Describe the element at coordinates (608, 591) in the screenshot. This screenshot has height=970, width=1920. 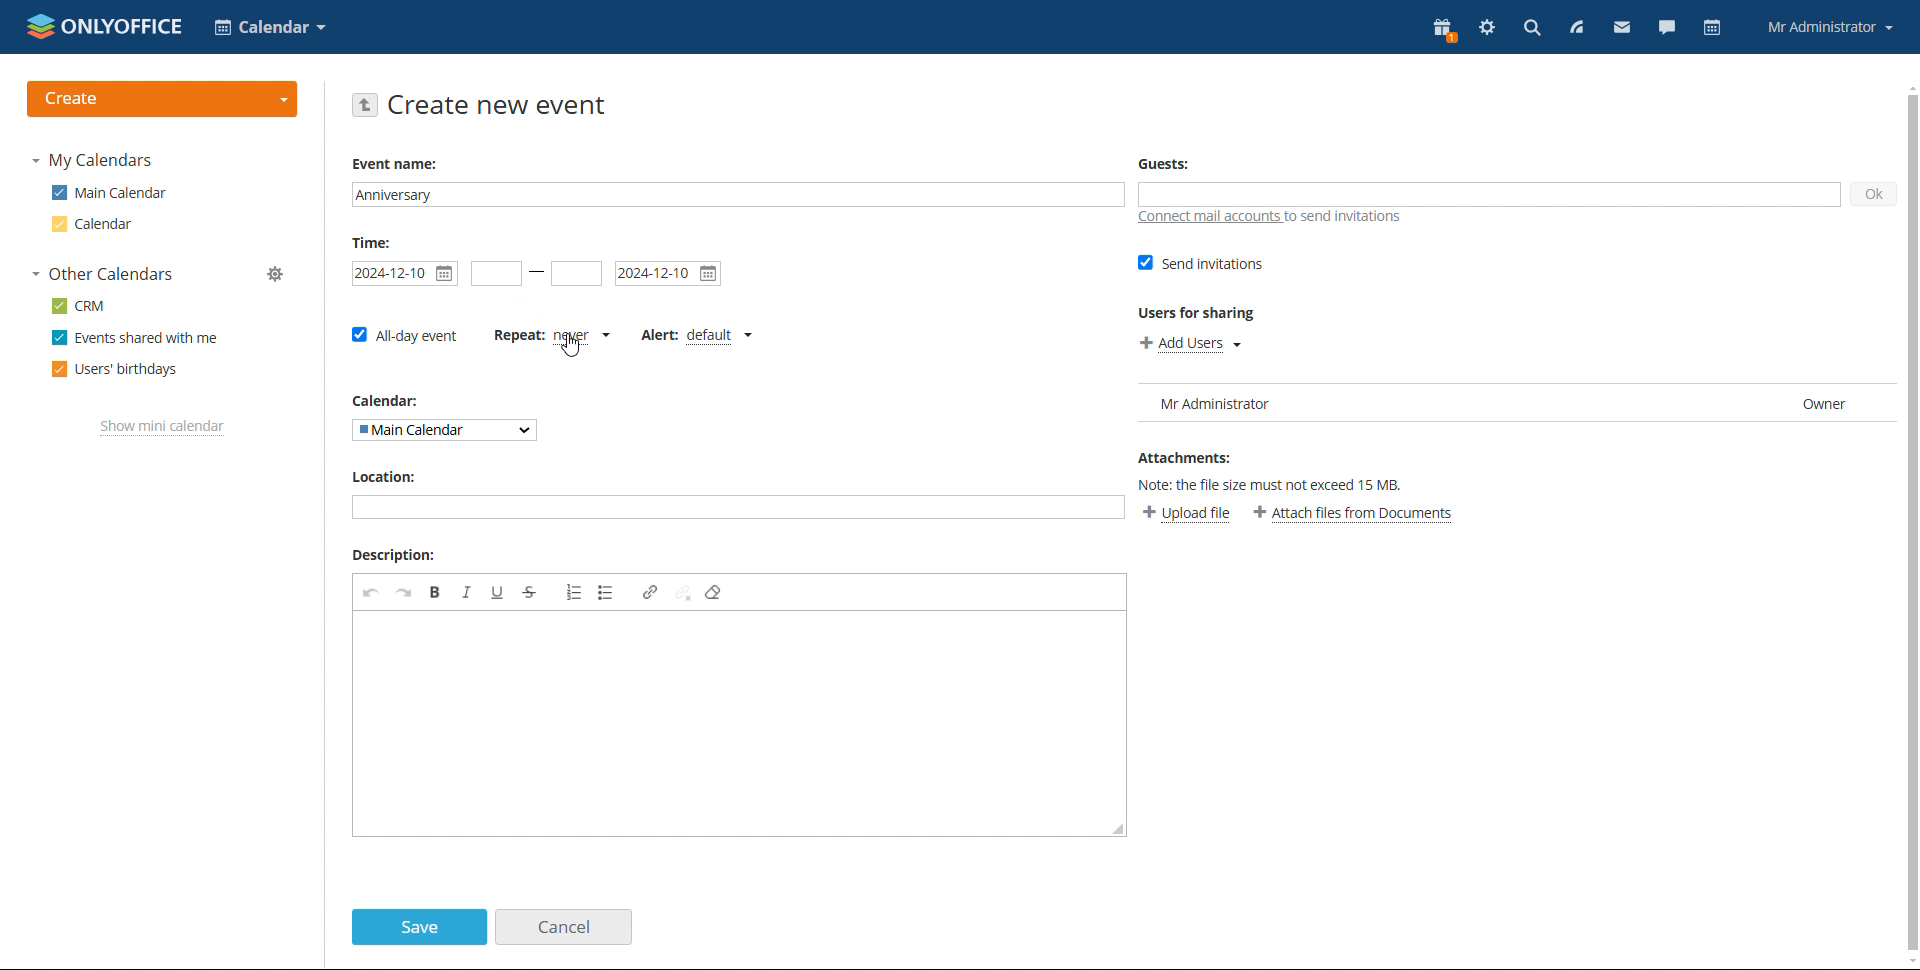
I see `insert/remove bulleted list` at that location.